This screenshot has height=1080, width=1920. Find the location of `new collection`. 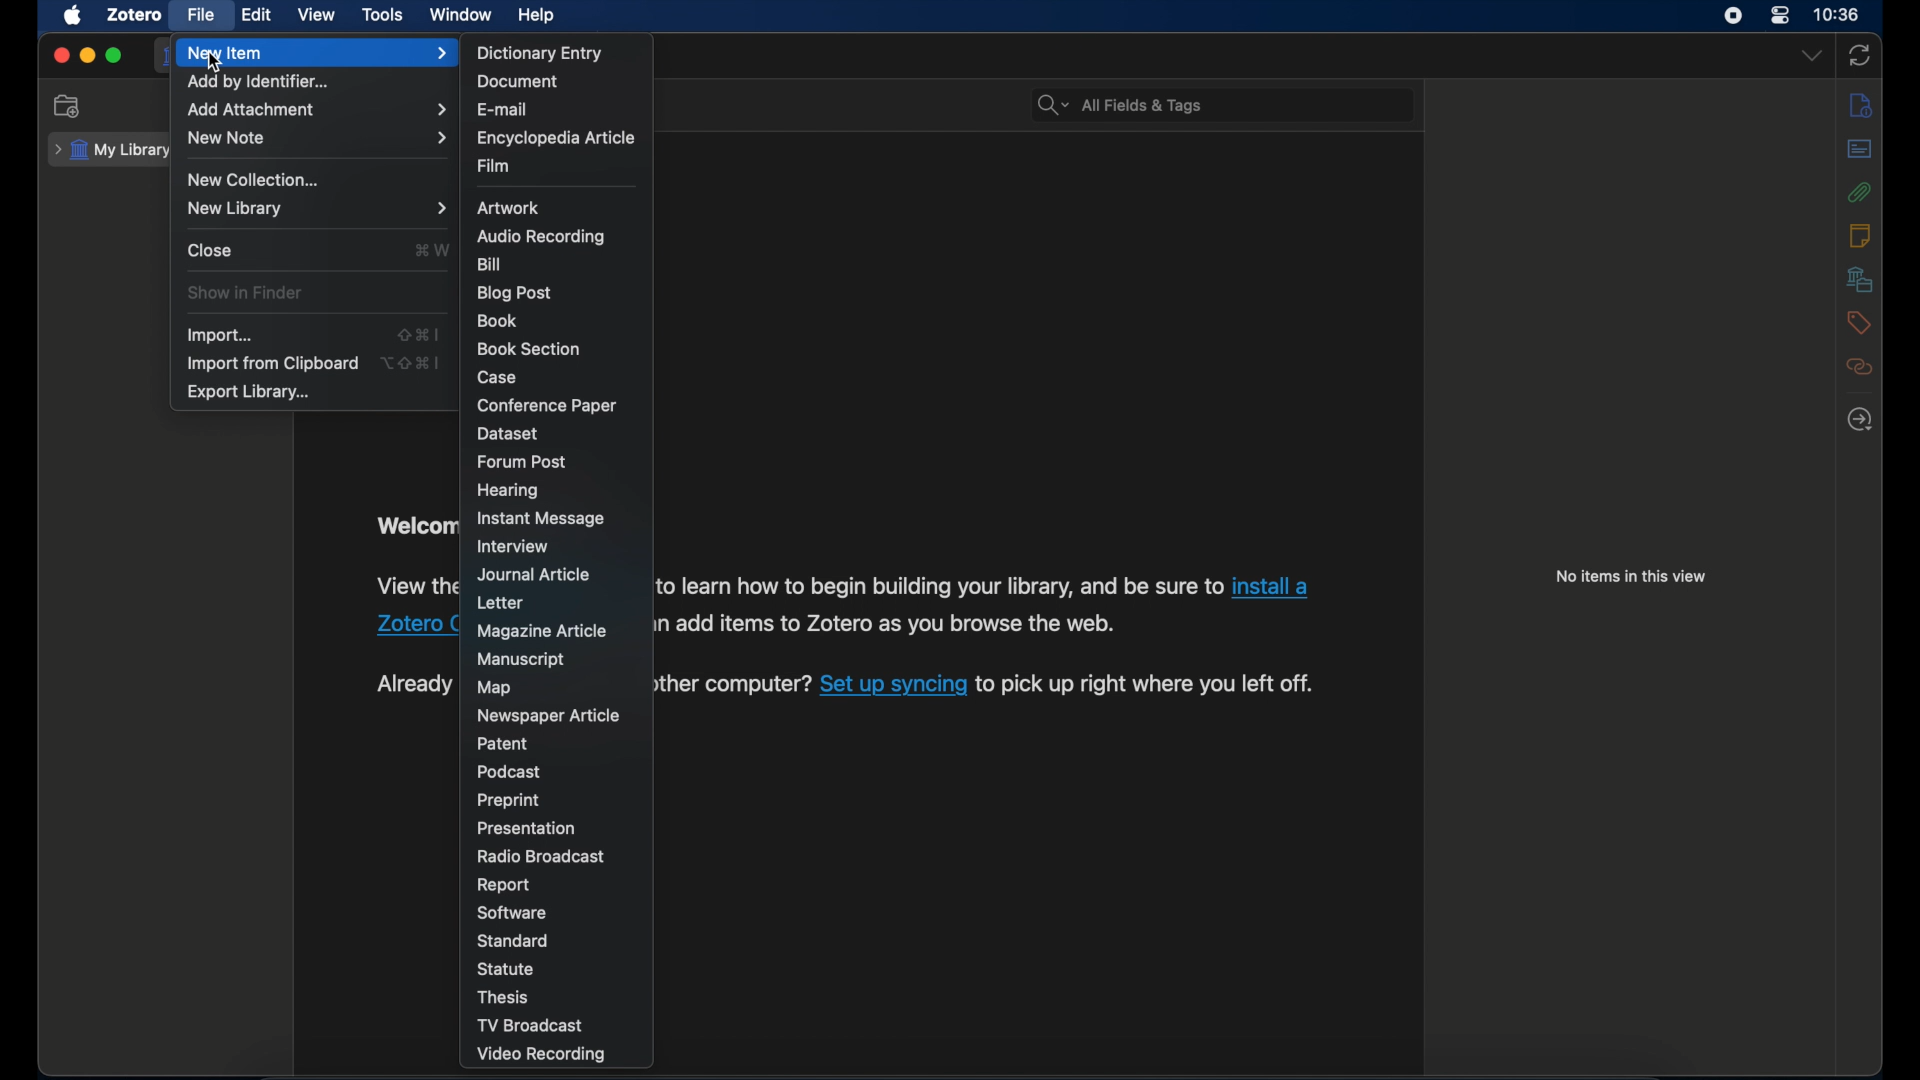

new collection is located at coordinates (256, 180).